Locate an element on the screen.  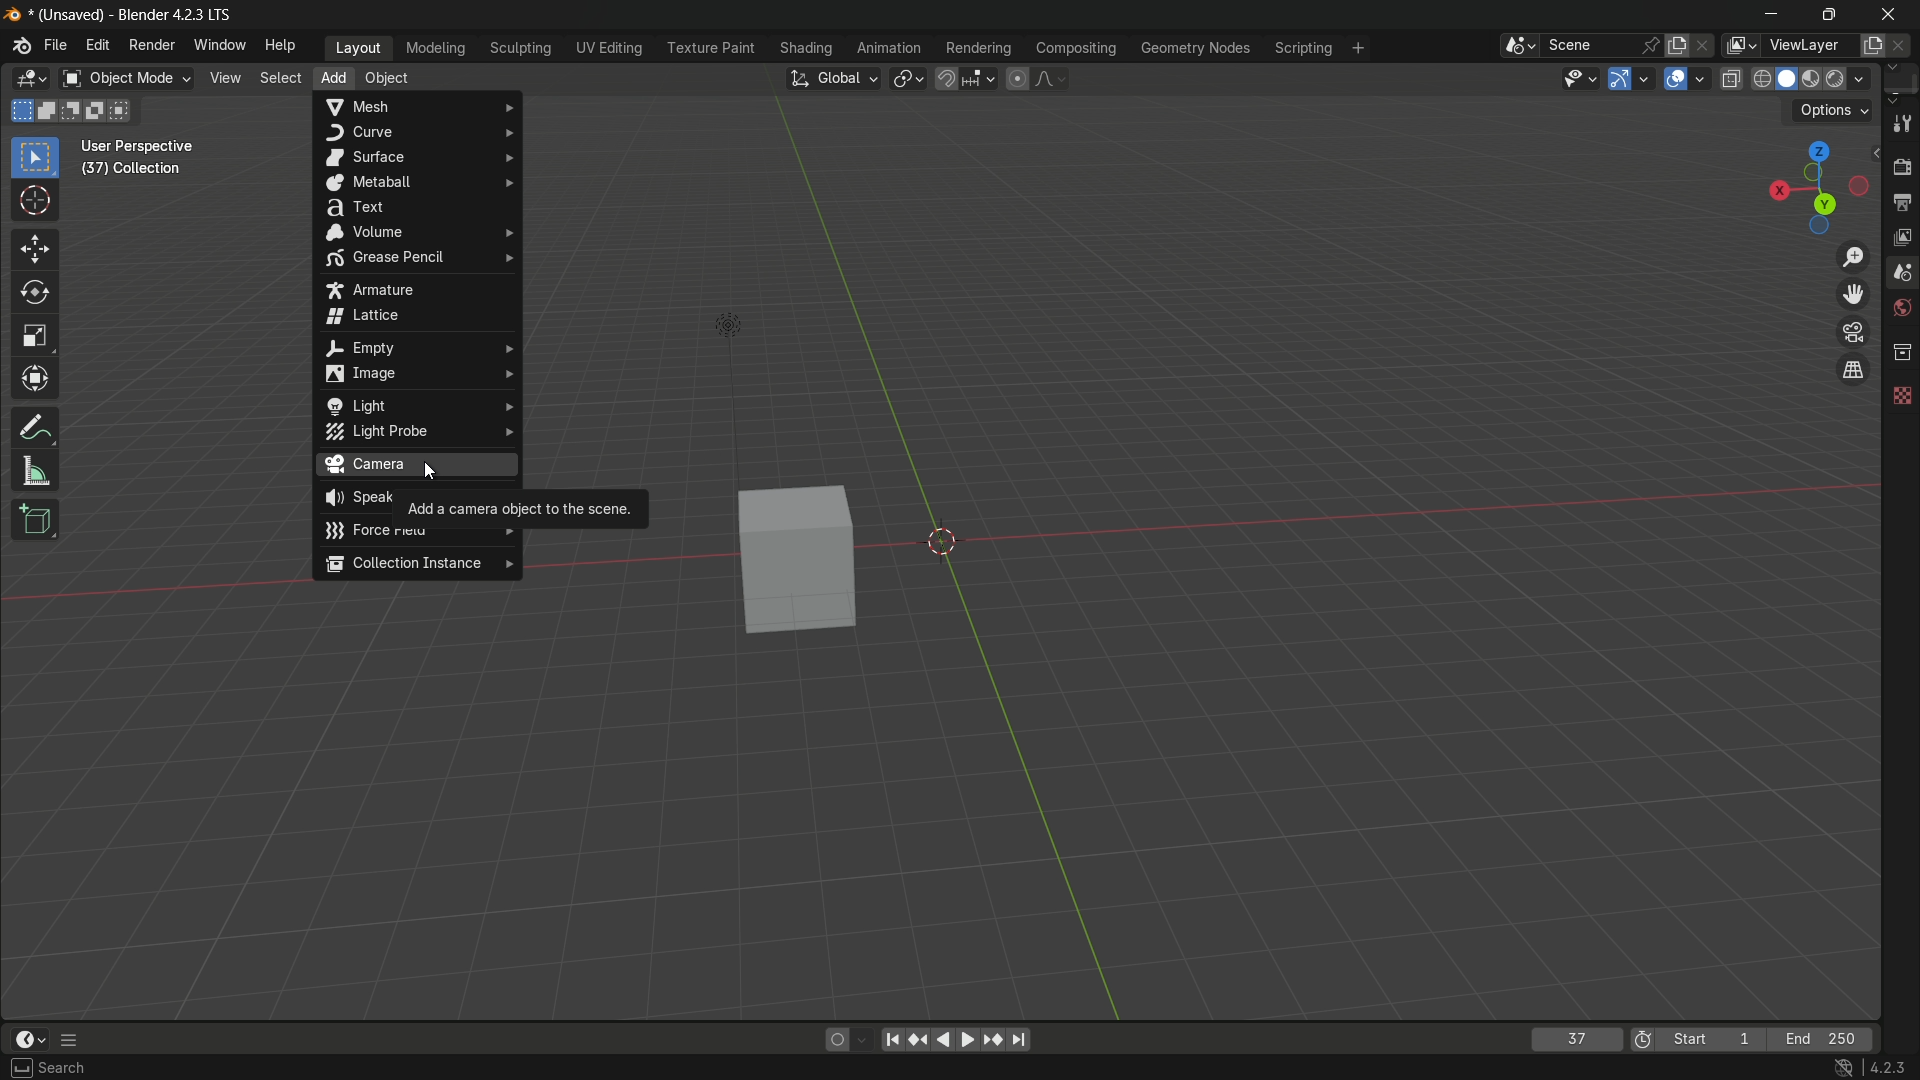
text is located at coordinates (416, 209).